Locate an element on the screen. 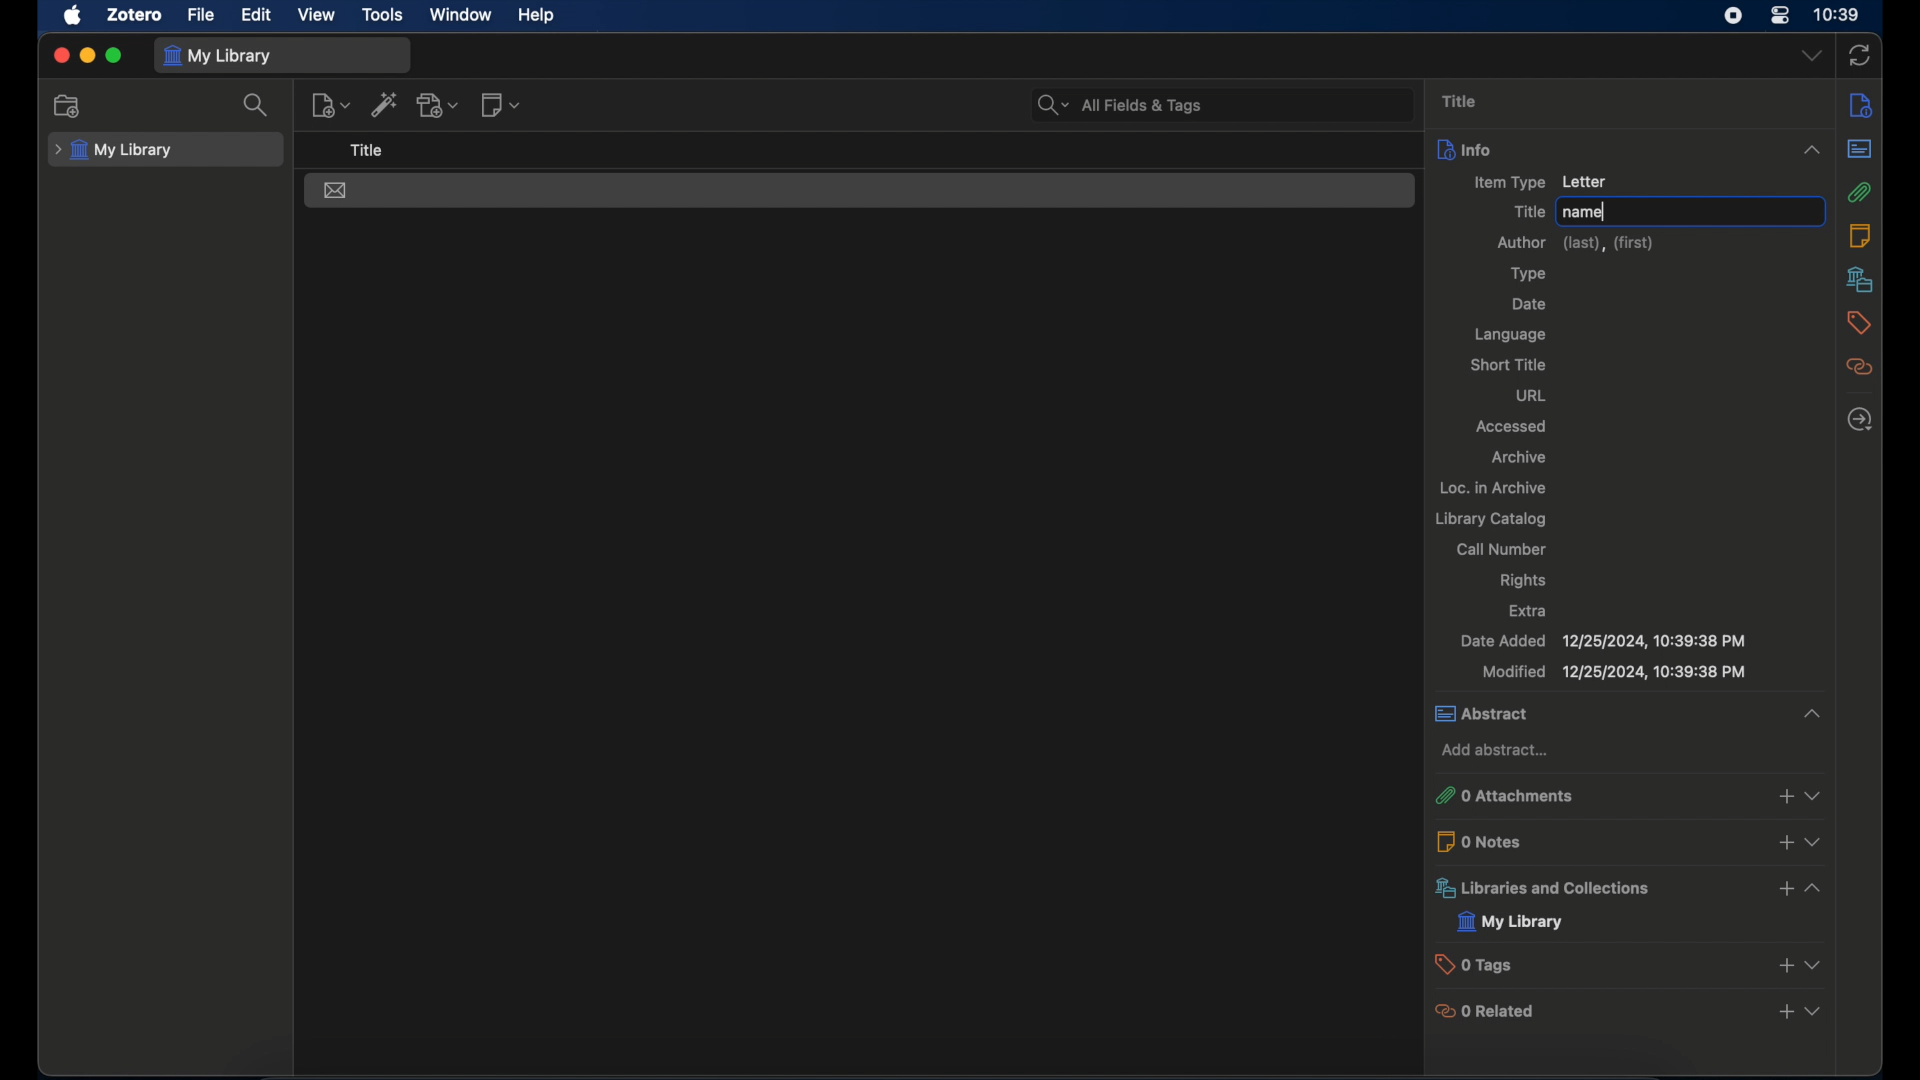 This screenshot has width=1920, height=1080. collapse is located at coordinates (1811, 711).